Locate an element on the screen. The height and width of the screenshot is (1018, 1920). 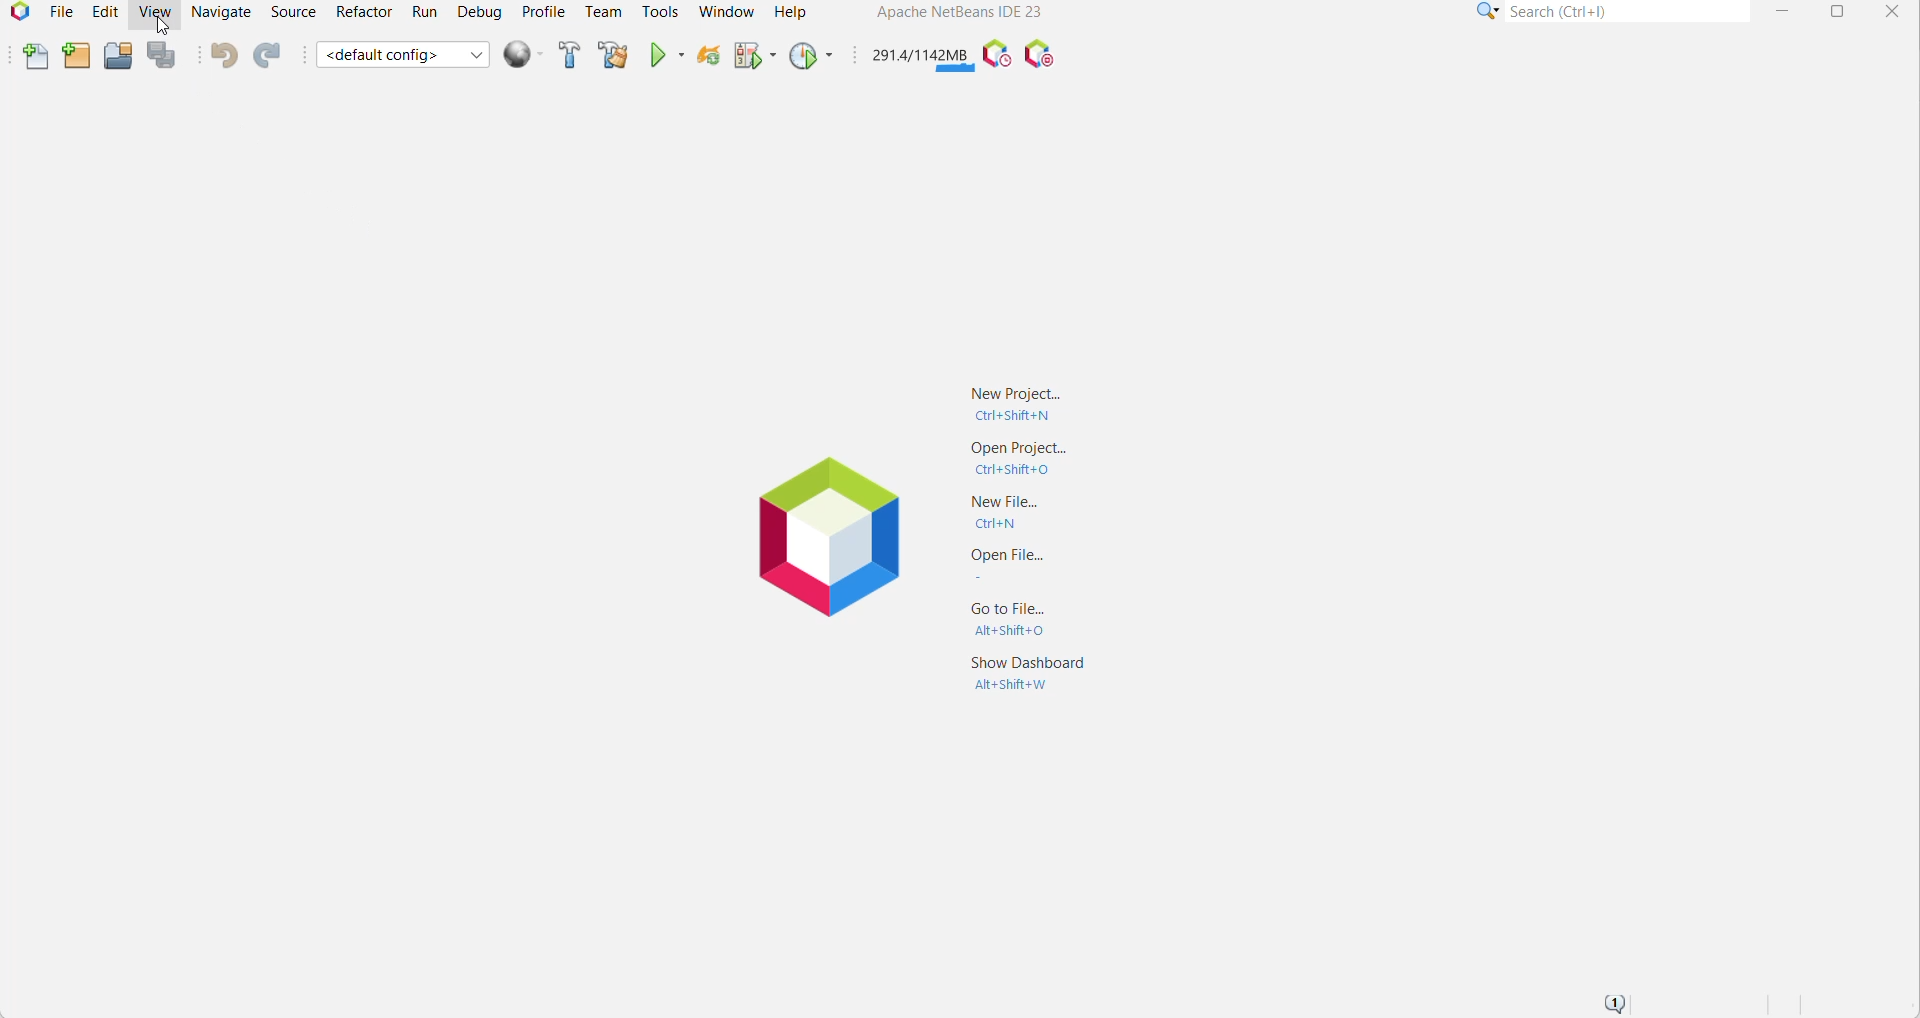
Redo is located at coordinates (270, 55).